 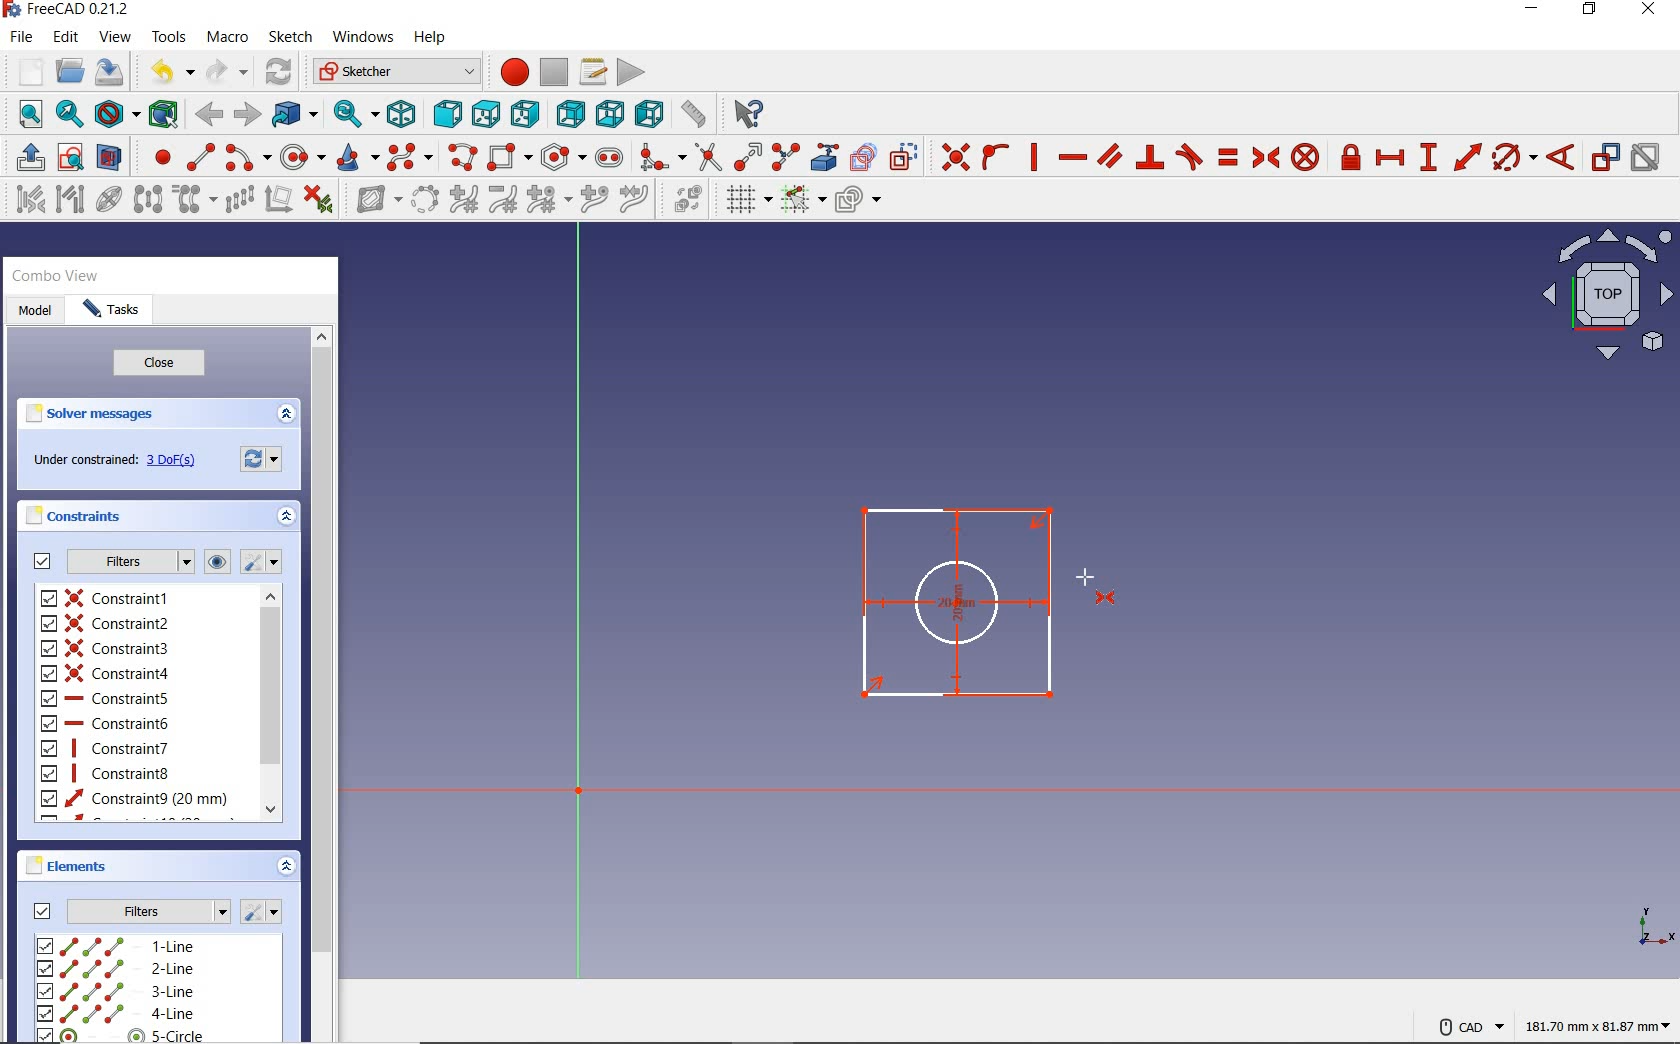 I want to click on create line, so click(x=200, y=156).